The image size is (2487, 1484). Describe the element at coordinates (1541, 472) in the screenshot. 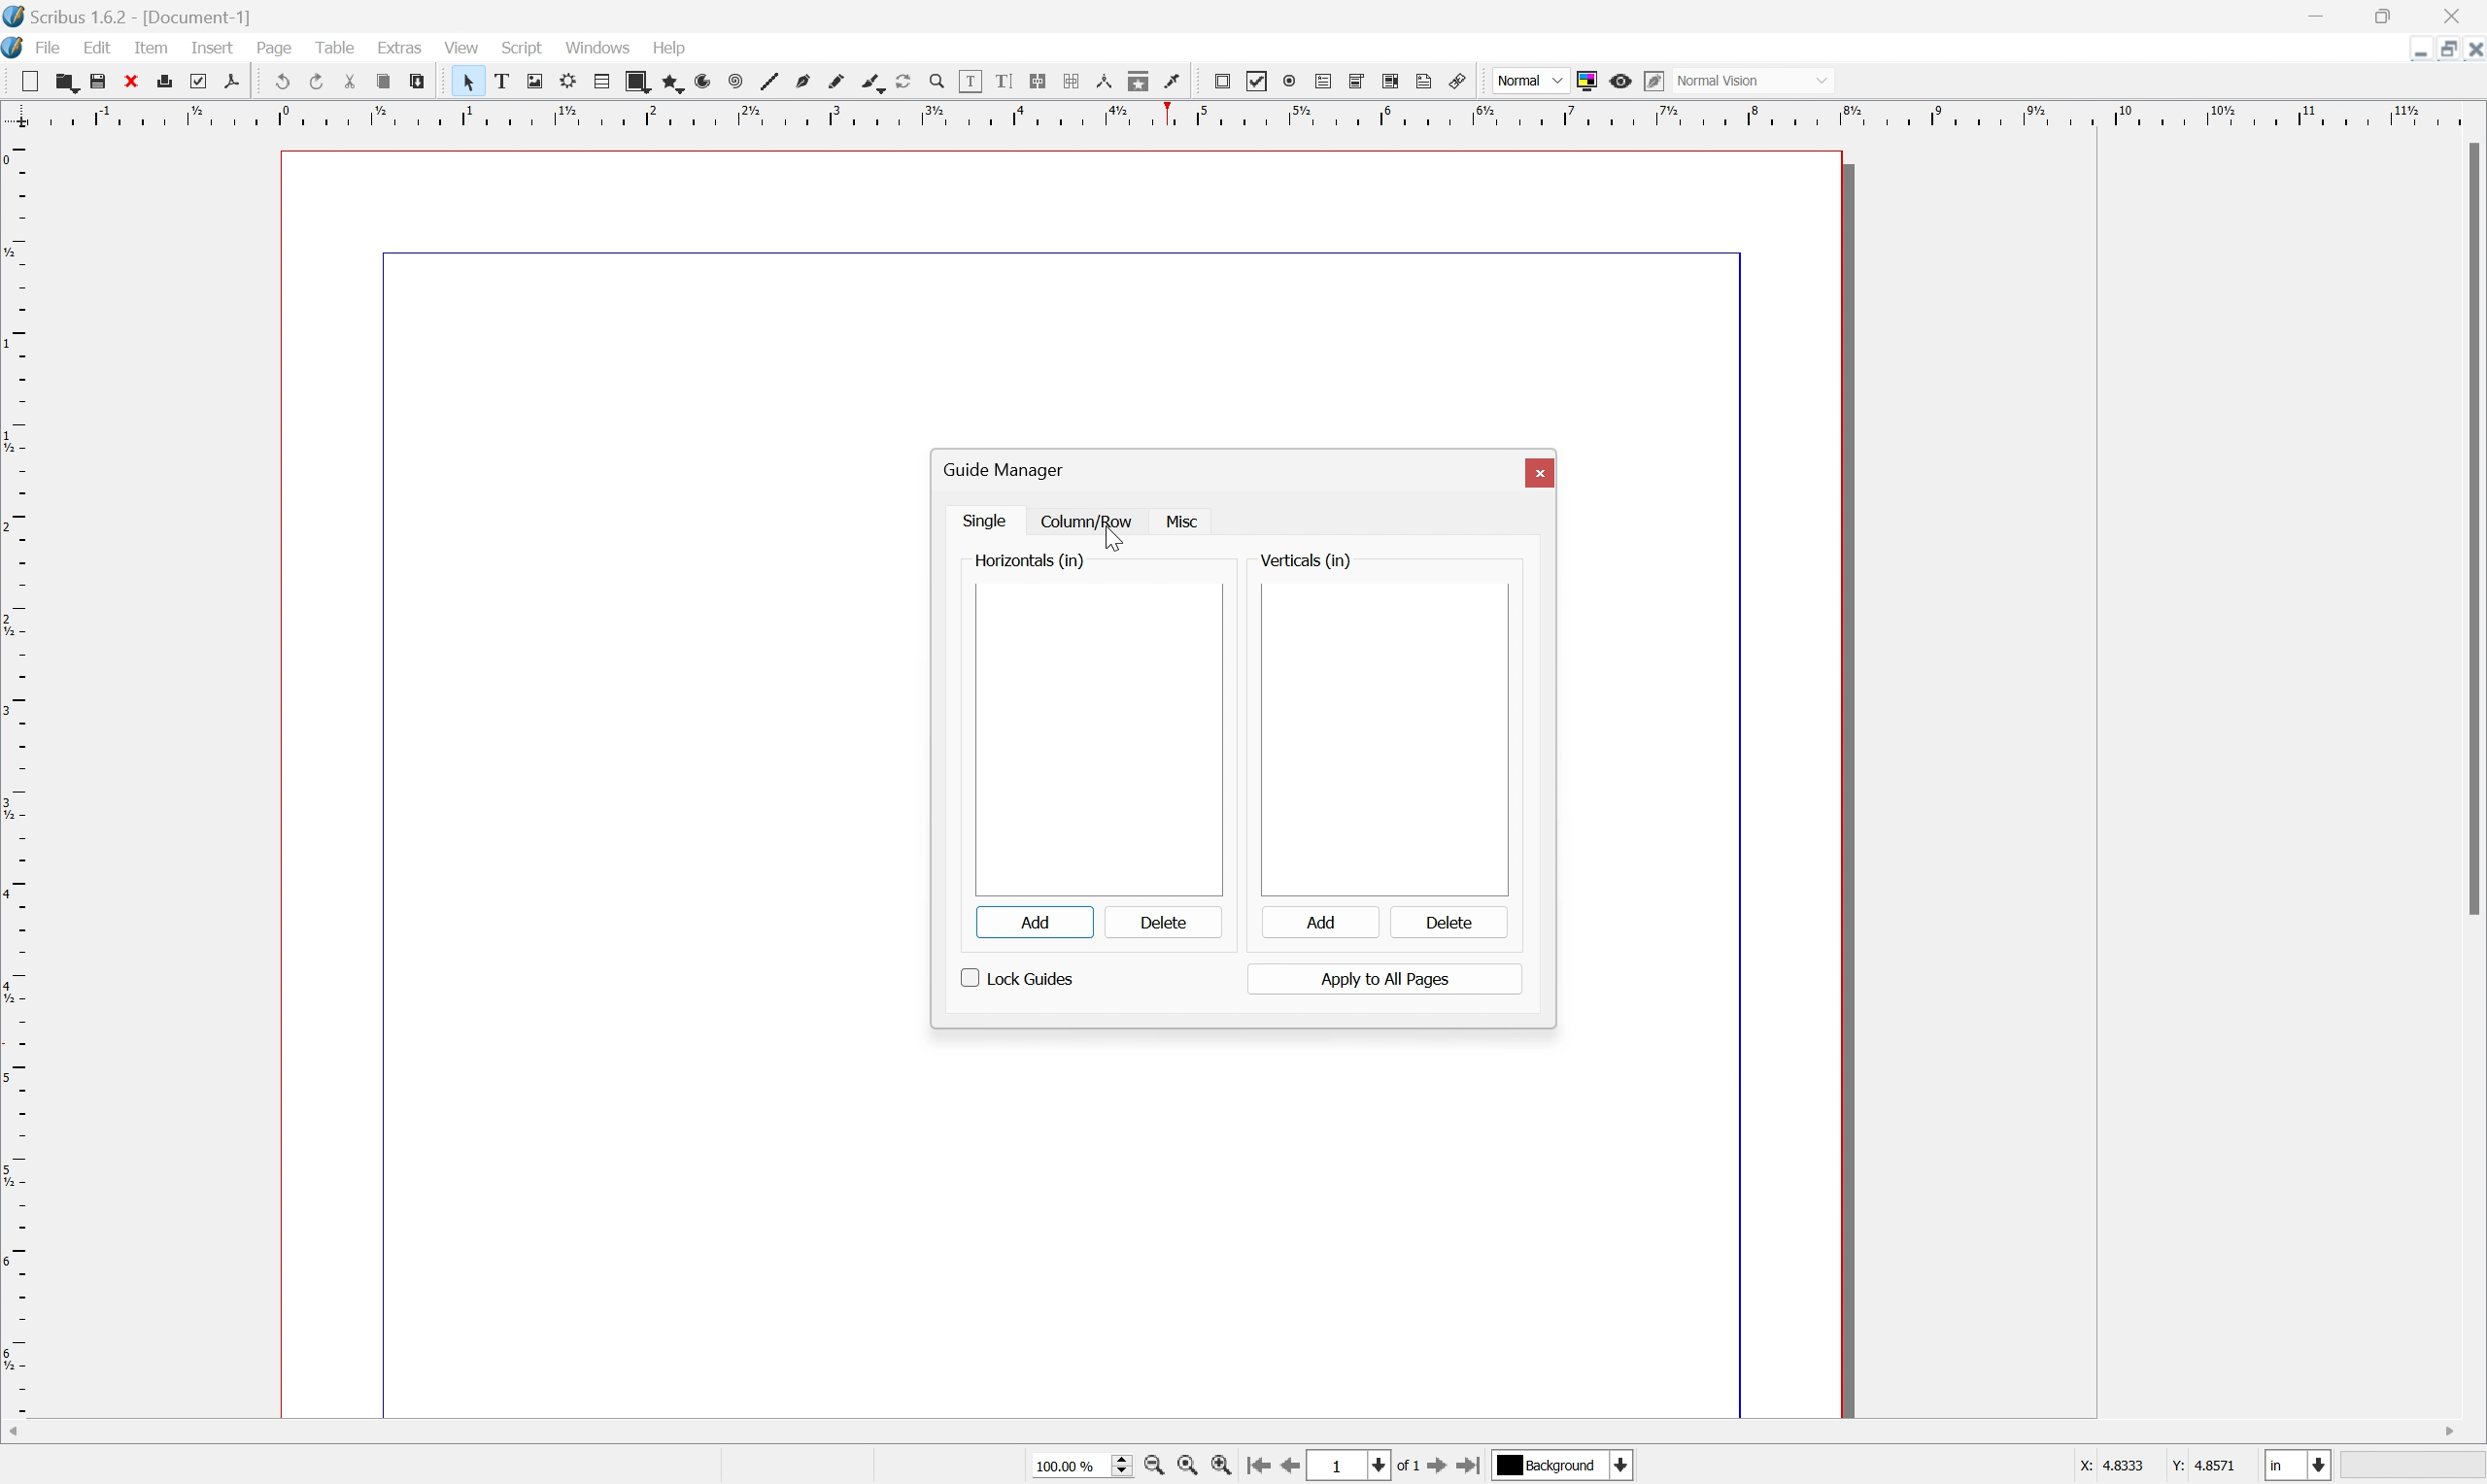

I see `close` at that location.